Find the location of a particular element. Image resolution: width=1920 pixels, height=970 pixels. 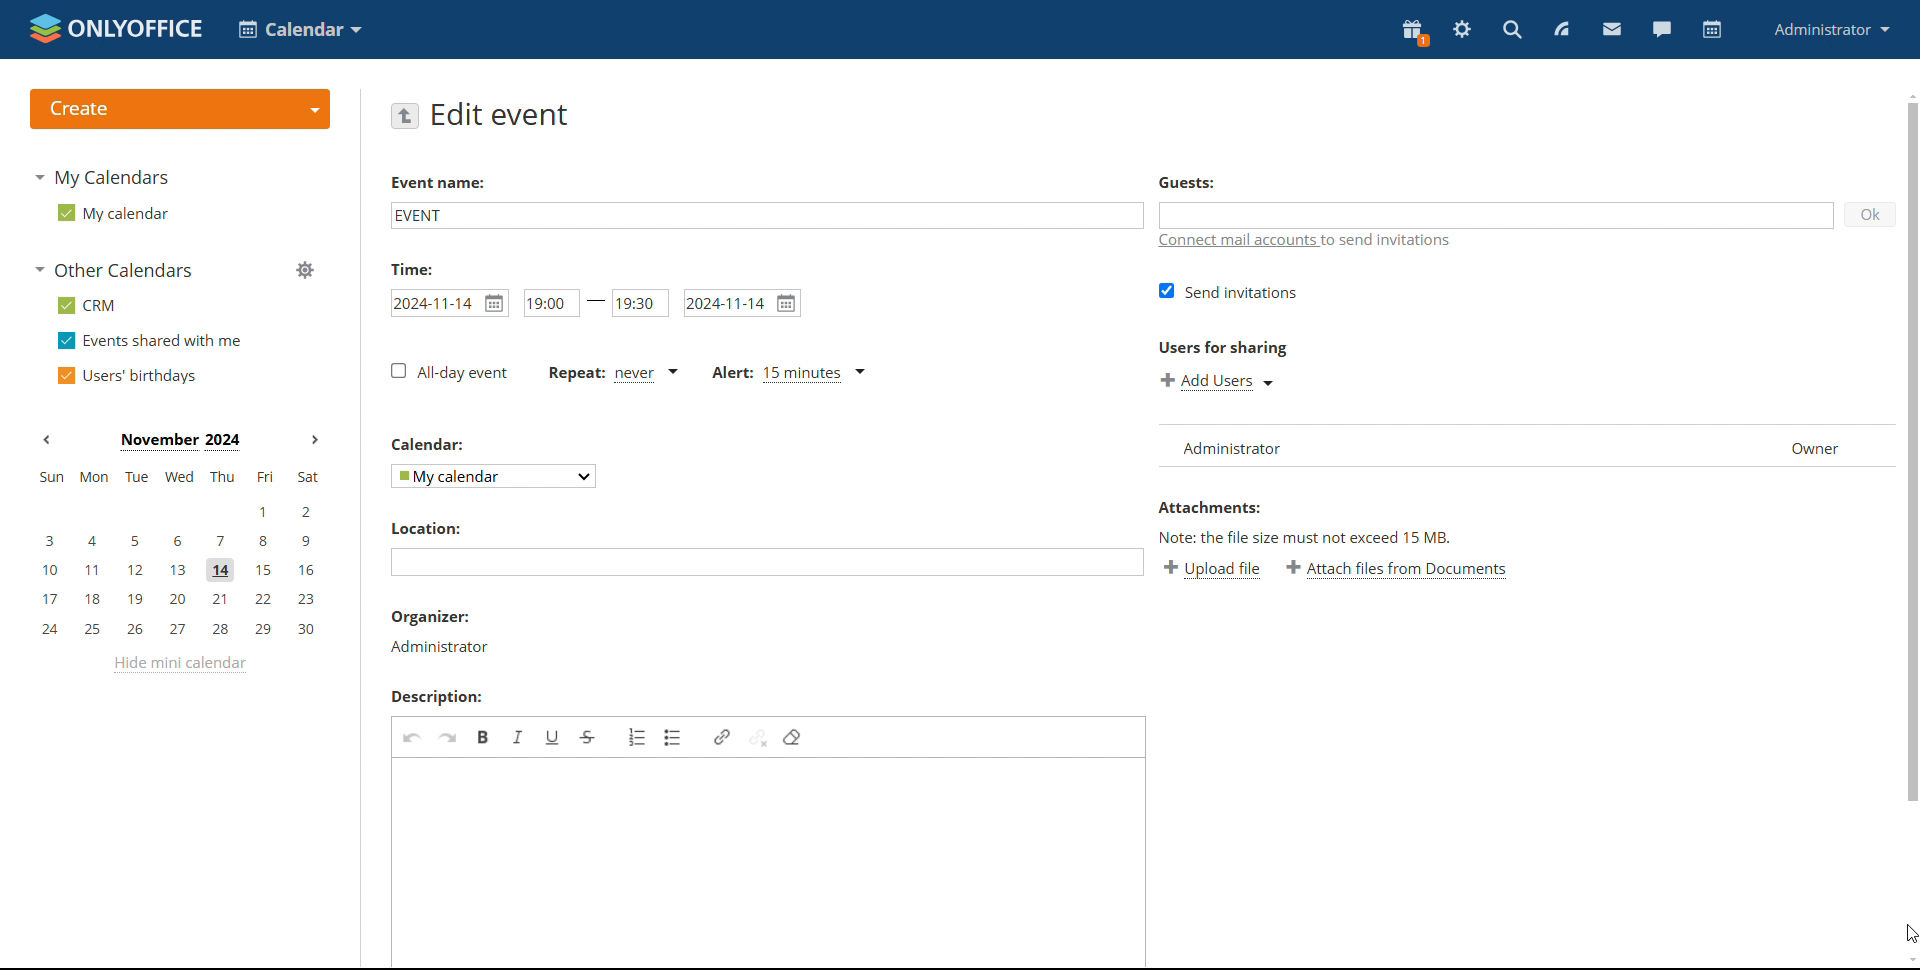

guest: is located at coordinates (1200, 184).